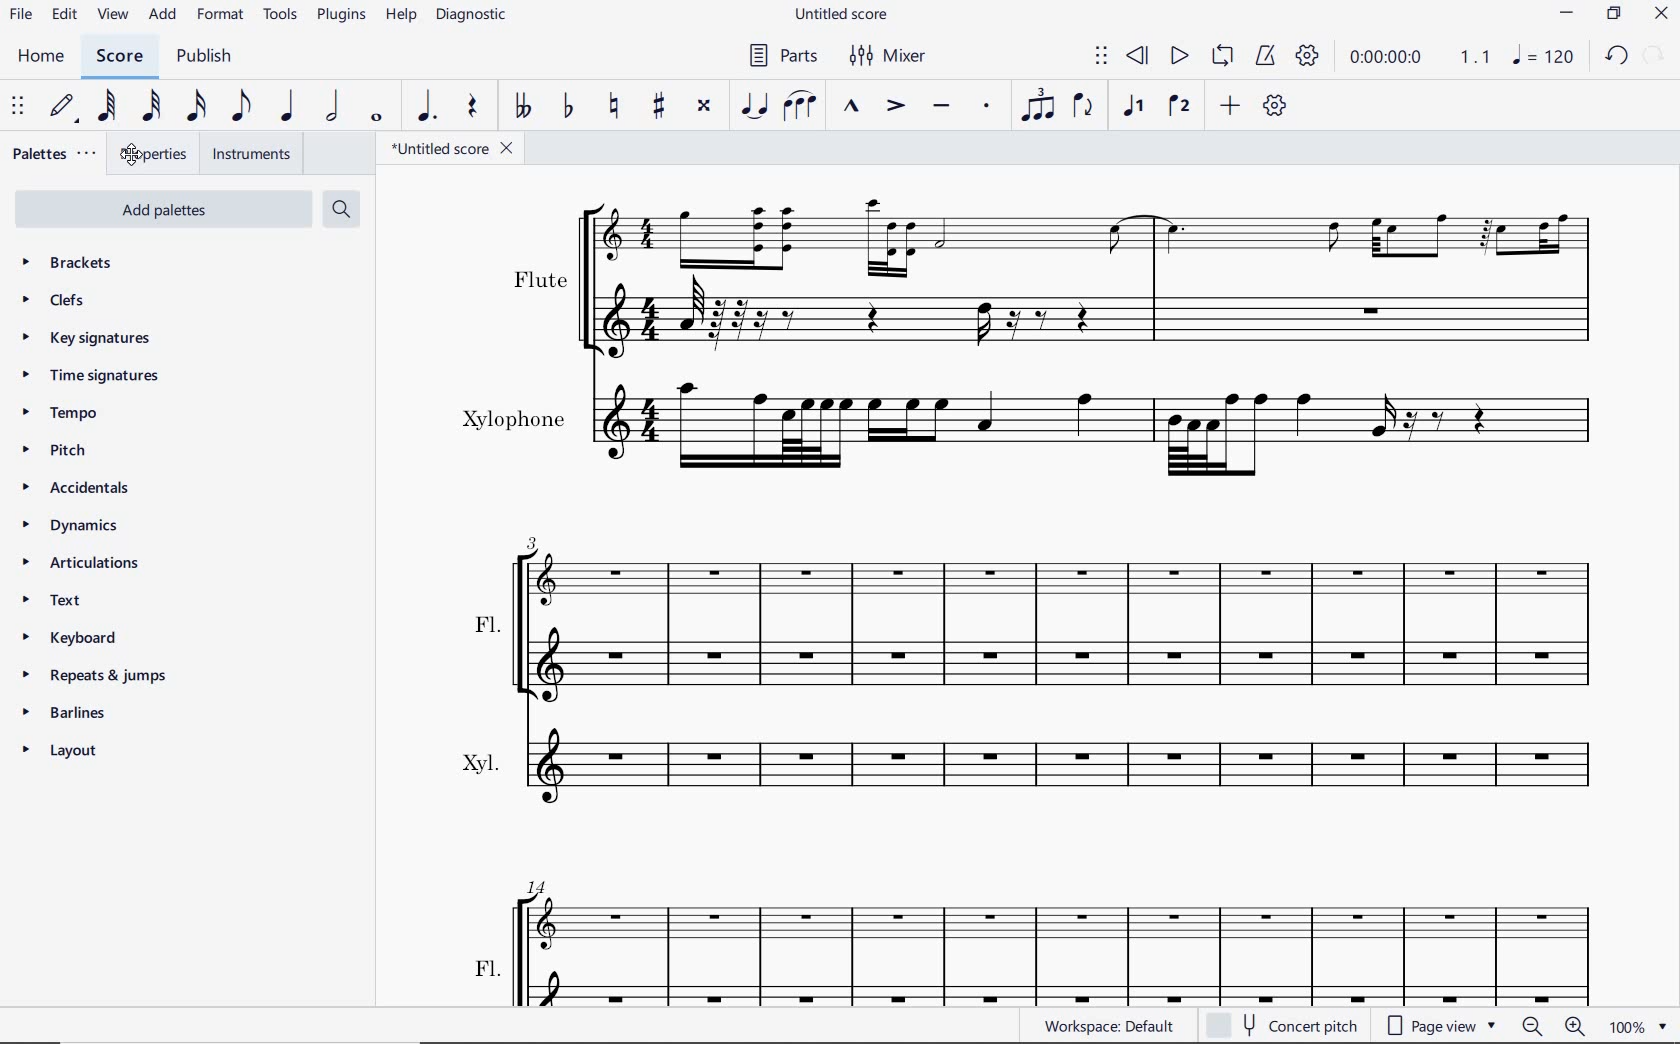 The image size is (1680, 1044). Describe the element at coordinates (401, 19) in the screenshot. I see `HELP` at that location.